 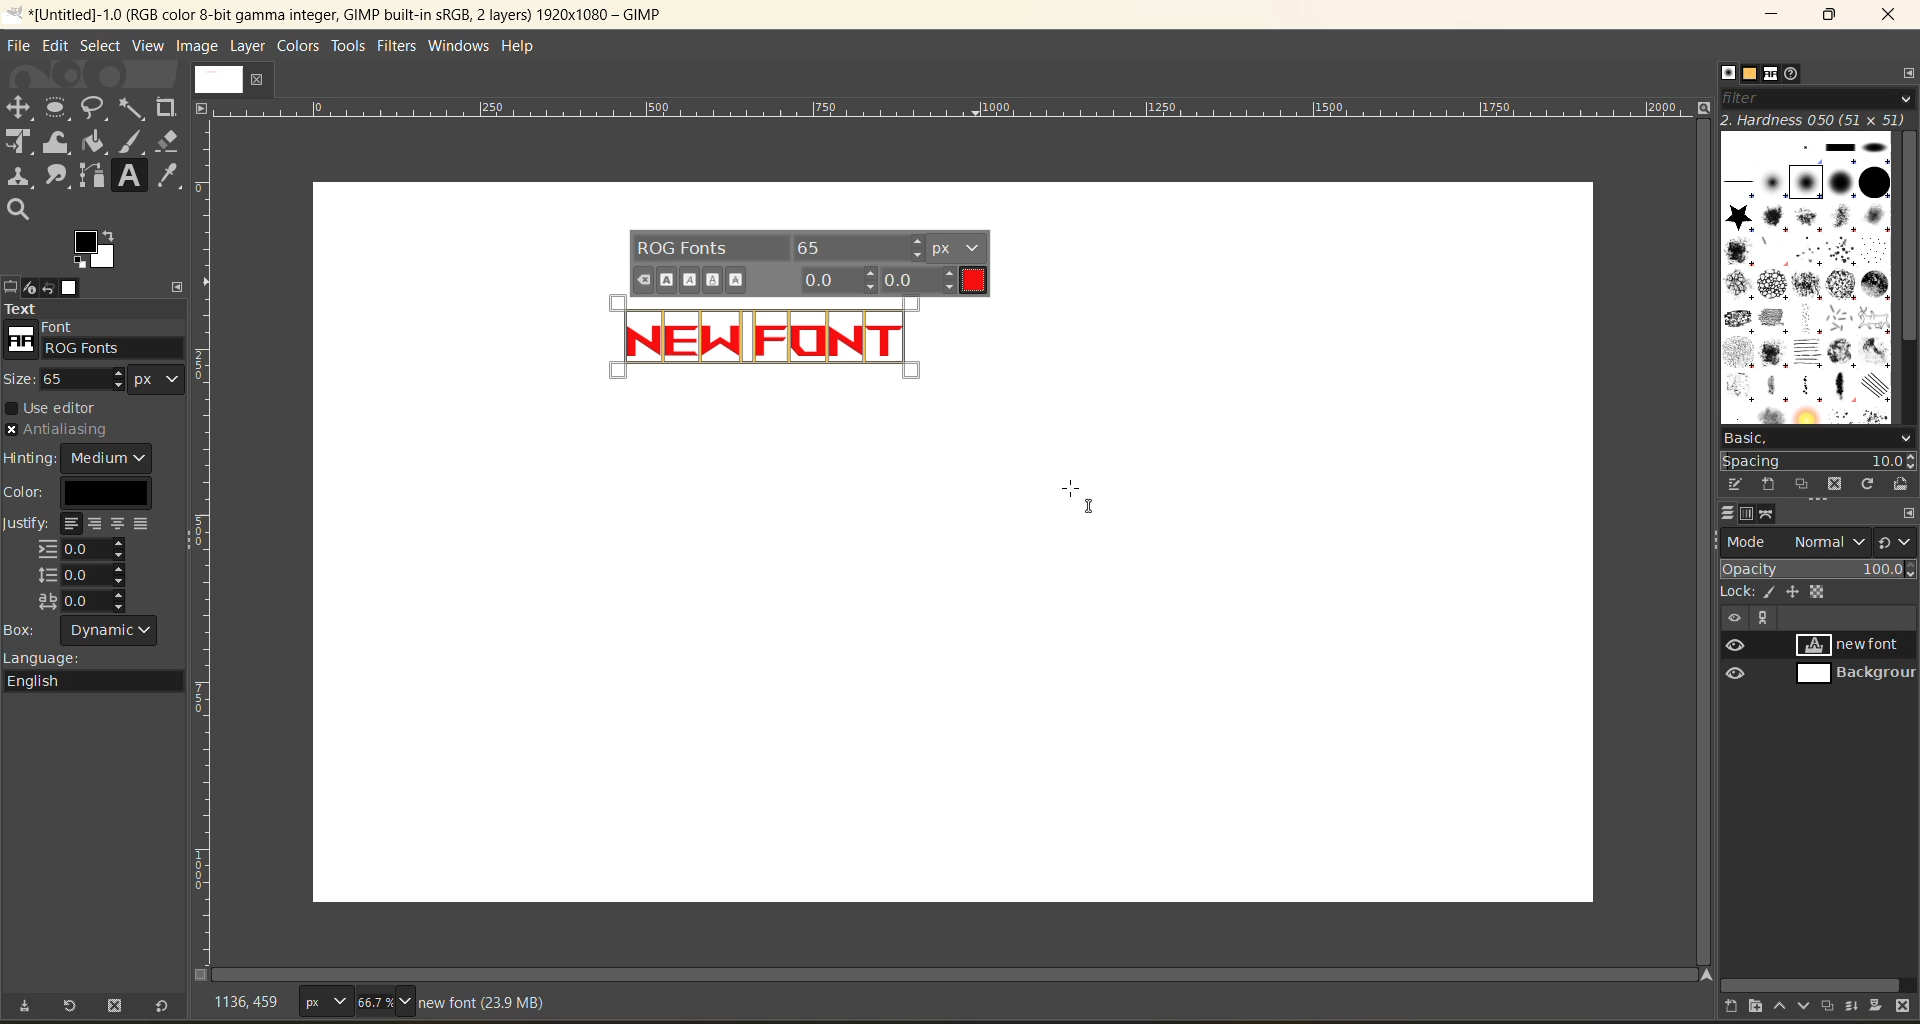 I want to click on hide, so click(x=1733, y=618).